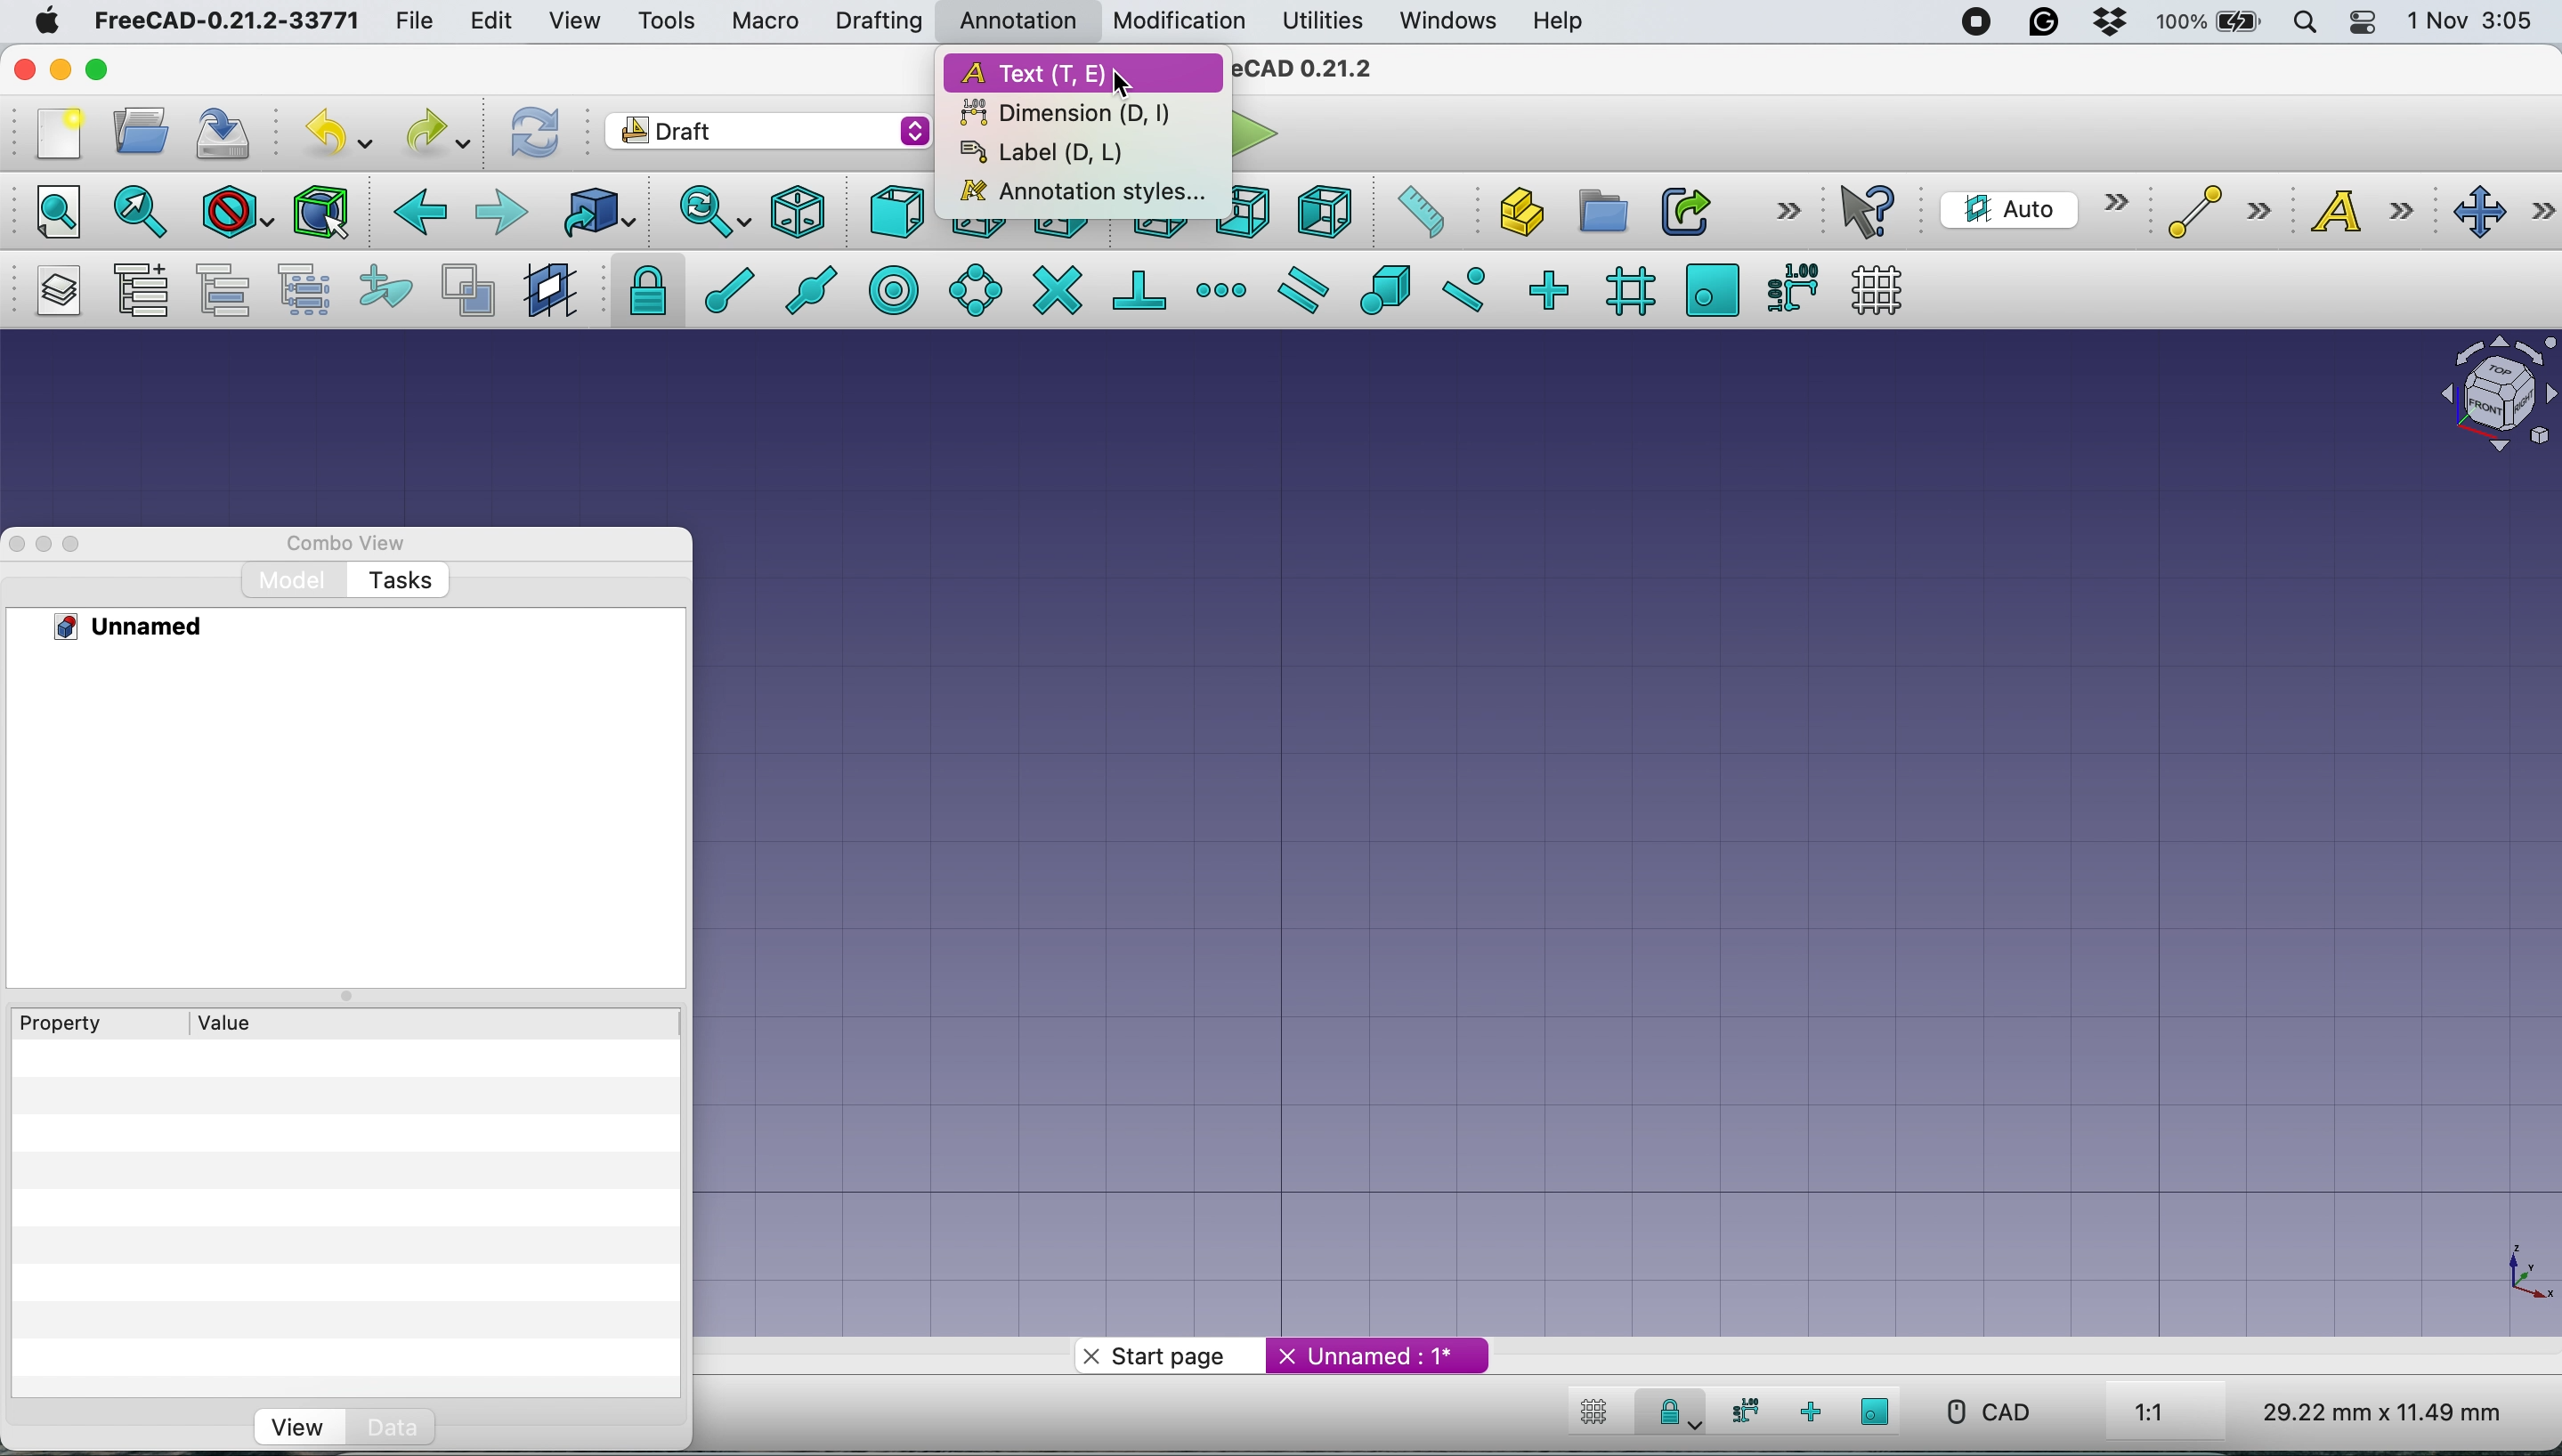  Describe the element at coordinates (58, 214) in the screenshot. I see `fit all` at that location.